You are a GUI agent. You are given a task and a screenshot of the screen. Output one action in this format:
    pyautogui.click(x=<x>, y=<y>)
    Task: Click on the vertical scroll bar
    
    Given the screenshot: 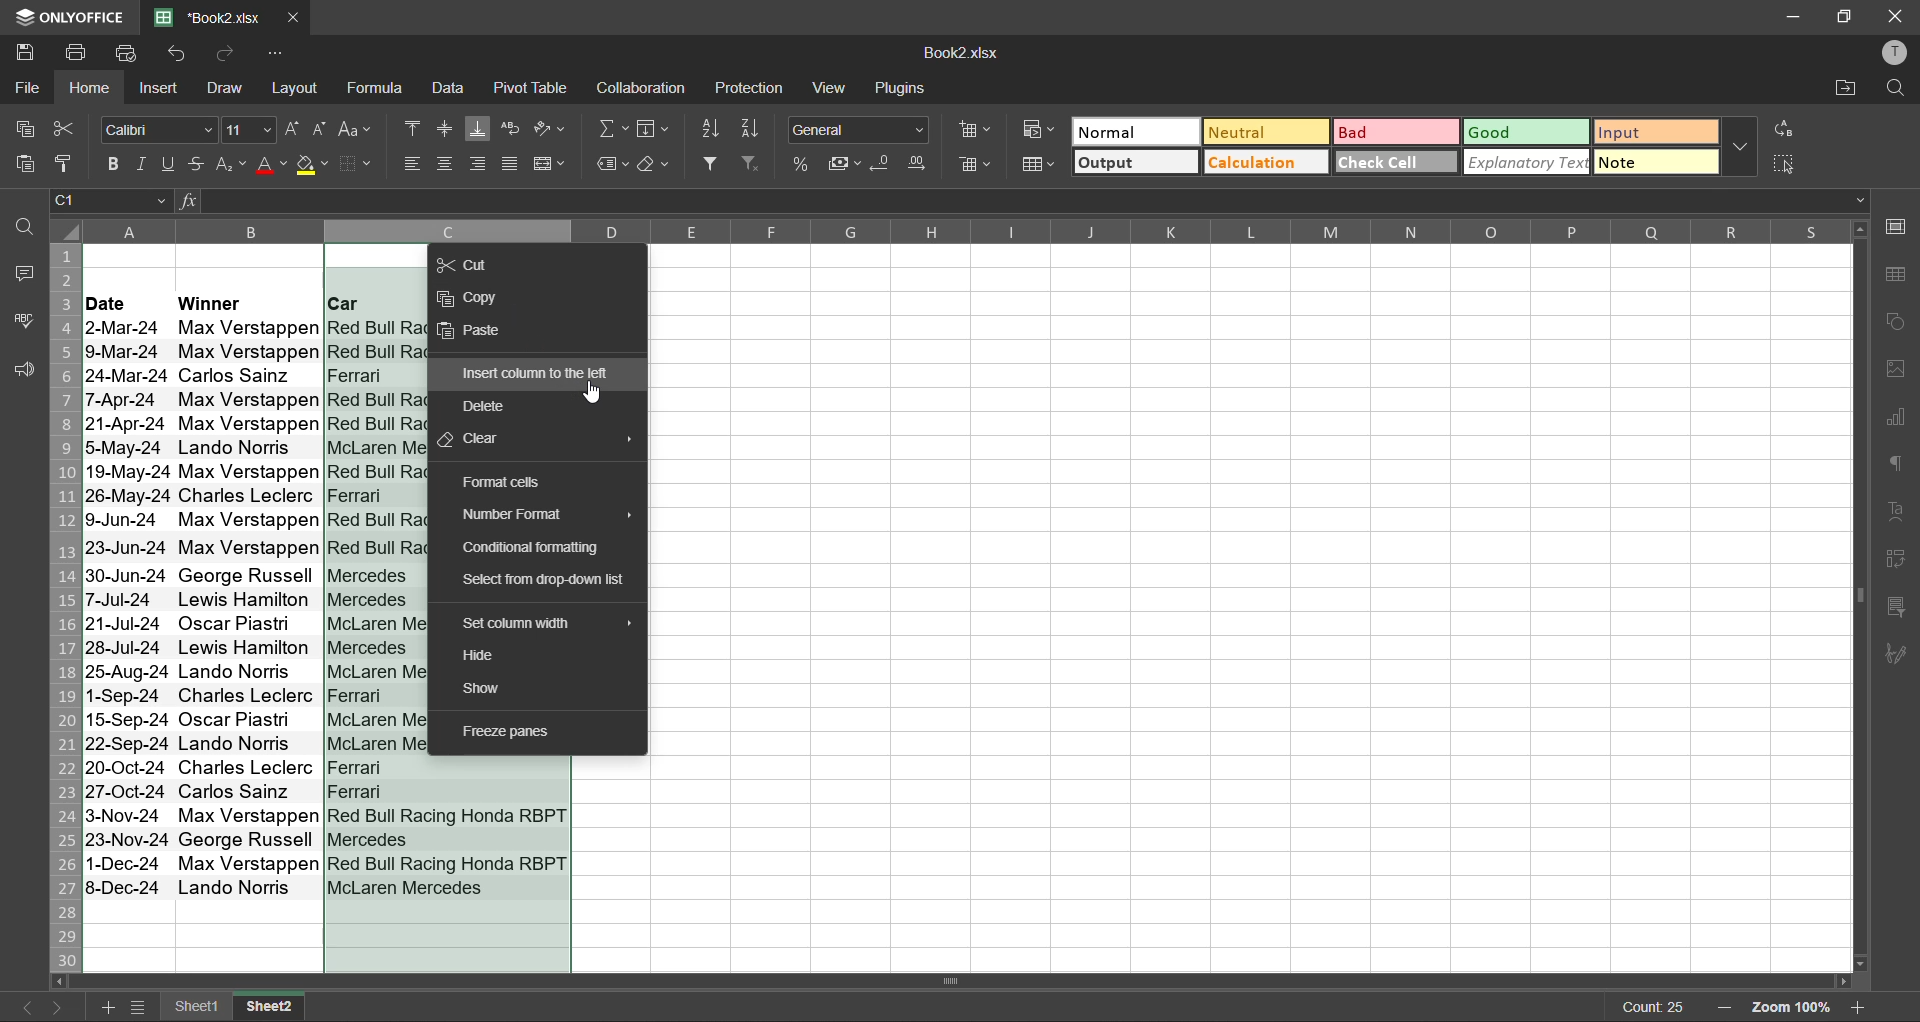 What is the action you would take?
    pyautogui.click(x=1856, y=444)
    